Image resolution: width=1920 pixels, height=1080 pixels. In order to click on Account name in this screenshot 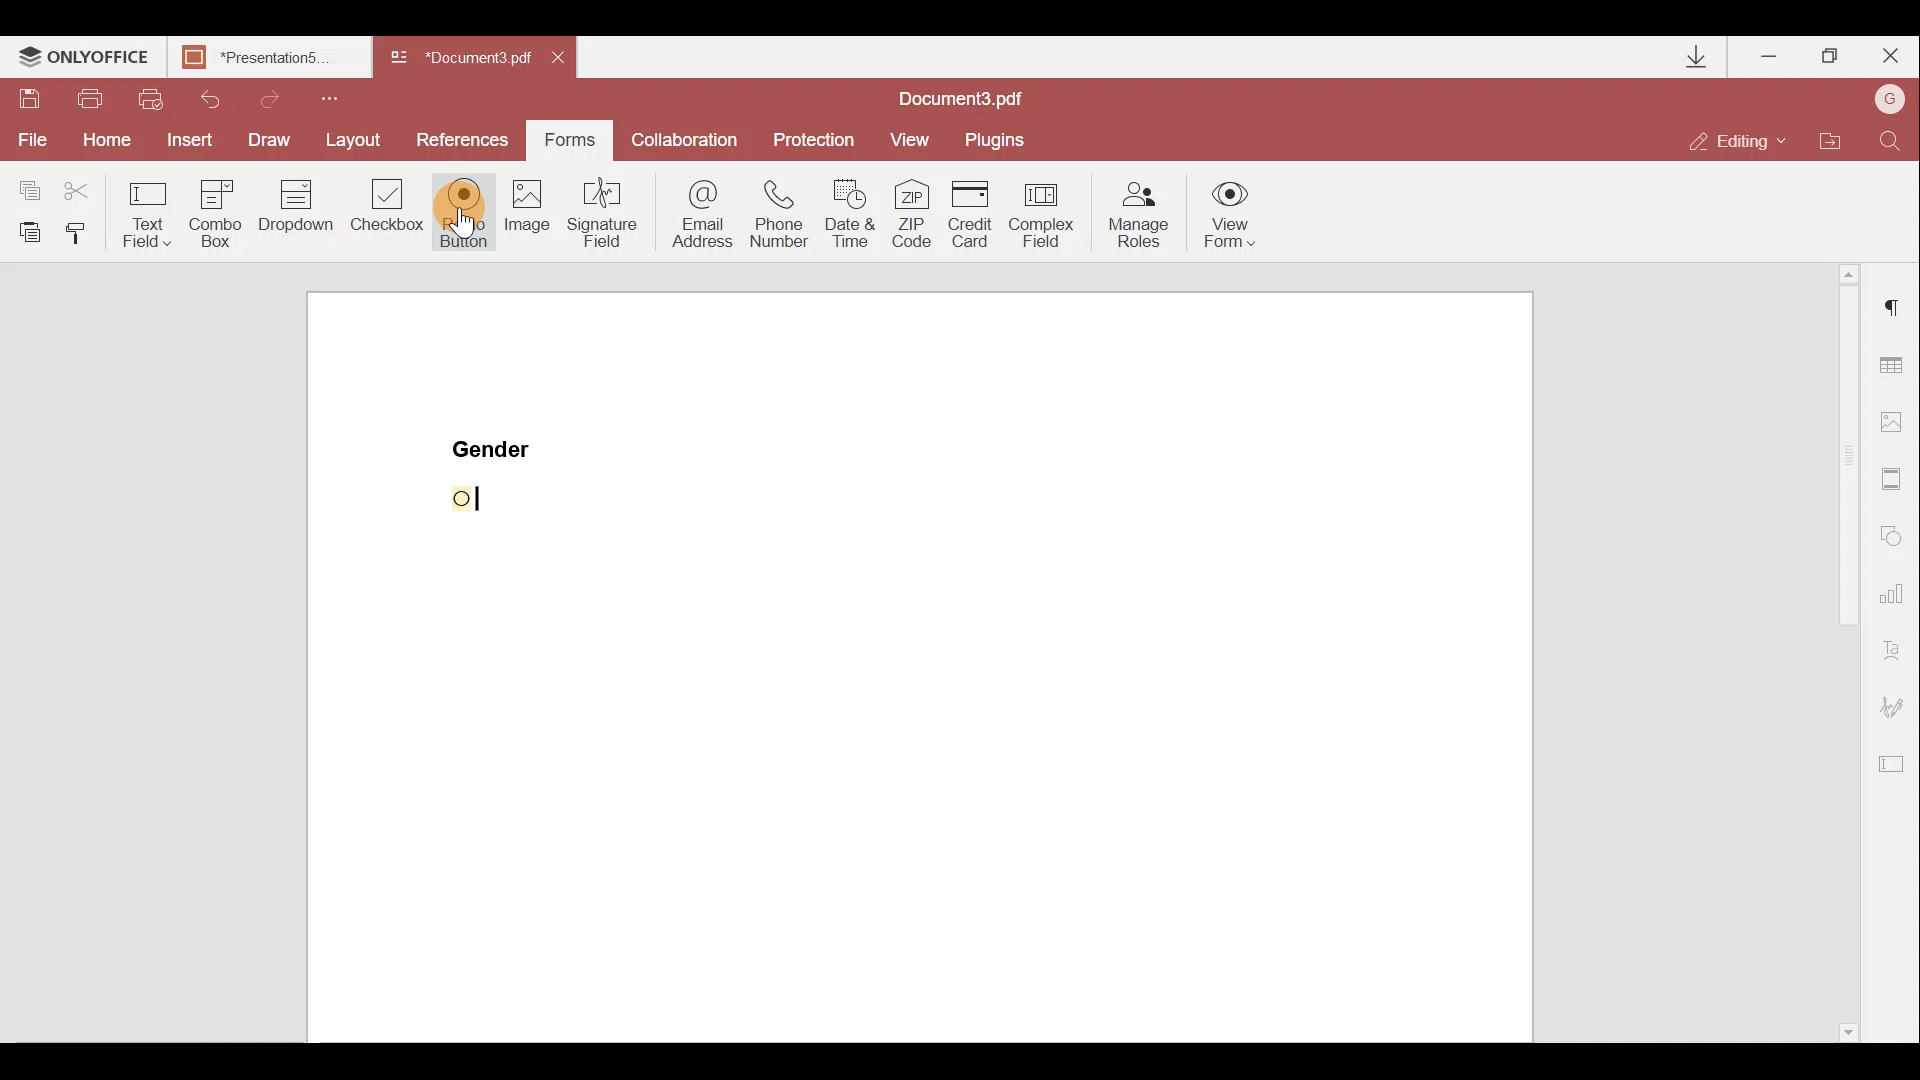, I will do `click(1890, 99)`.